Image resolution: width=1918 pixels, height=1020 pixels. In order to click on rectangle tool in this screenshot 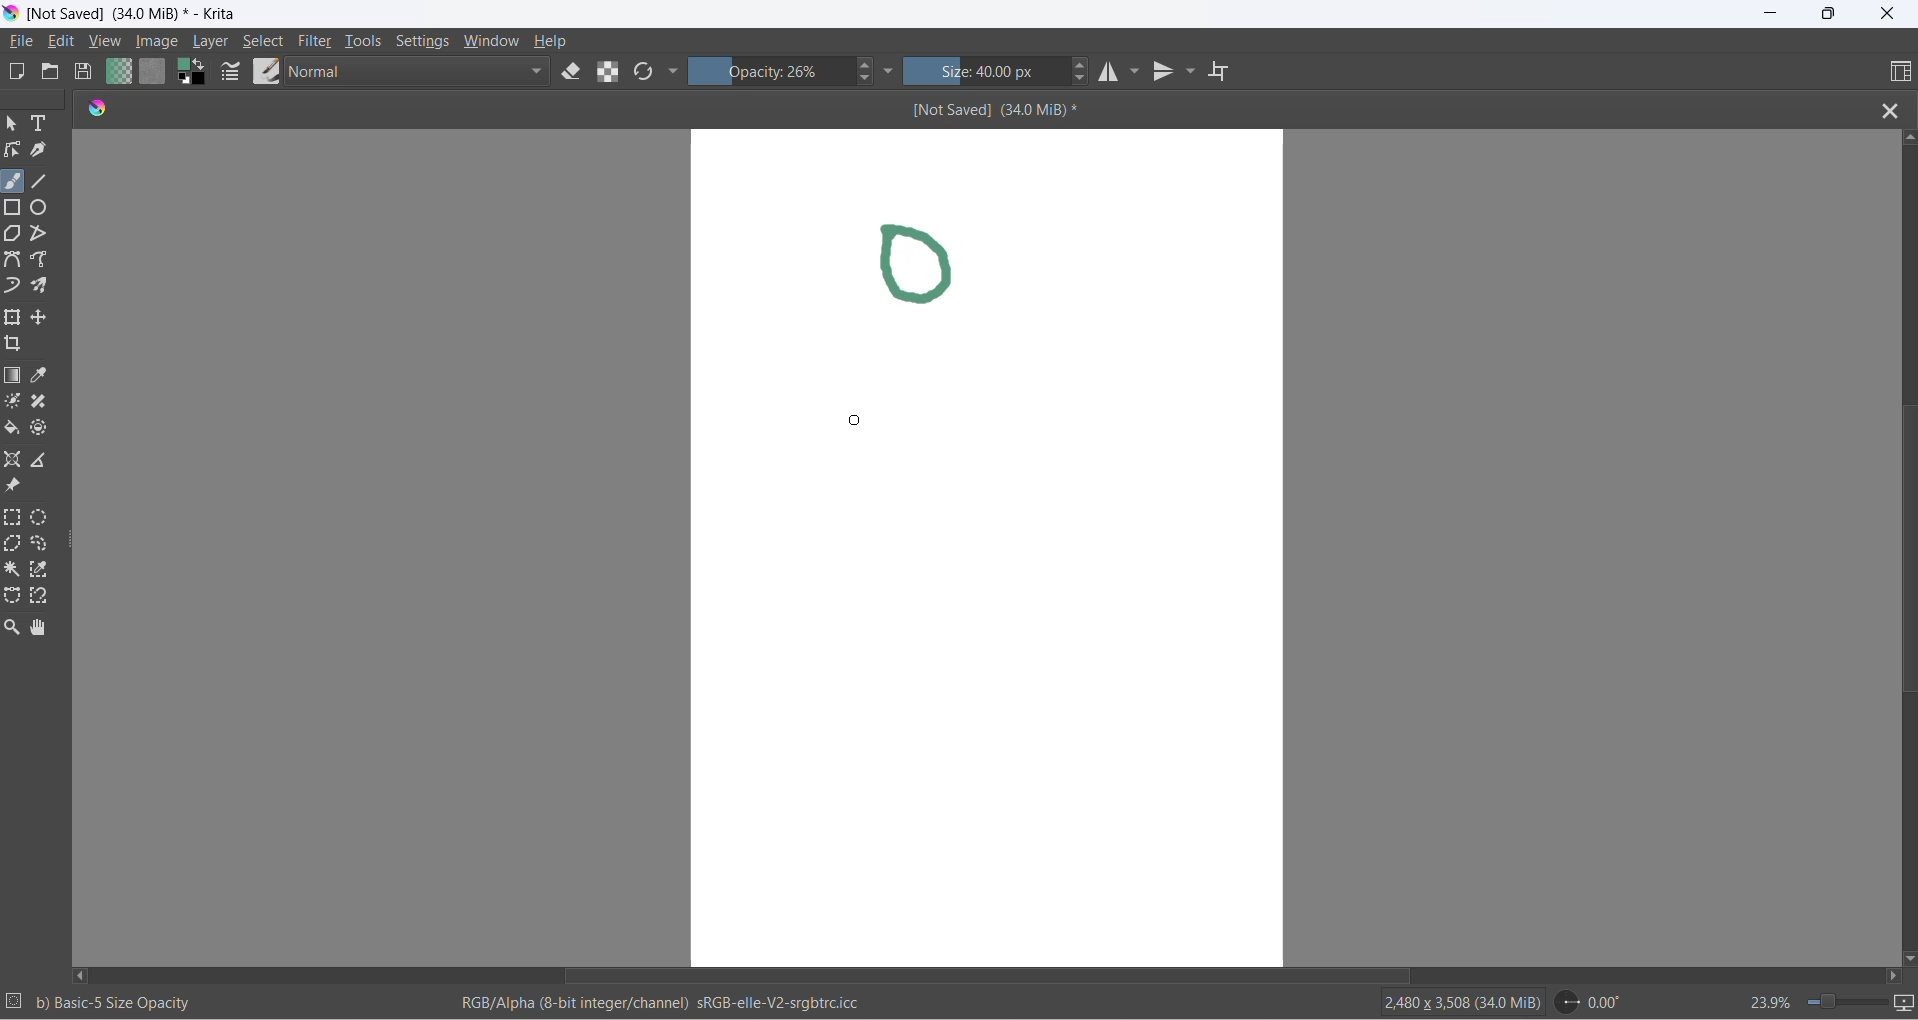, I will do `click(16, 208)`.